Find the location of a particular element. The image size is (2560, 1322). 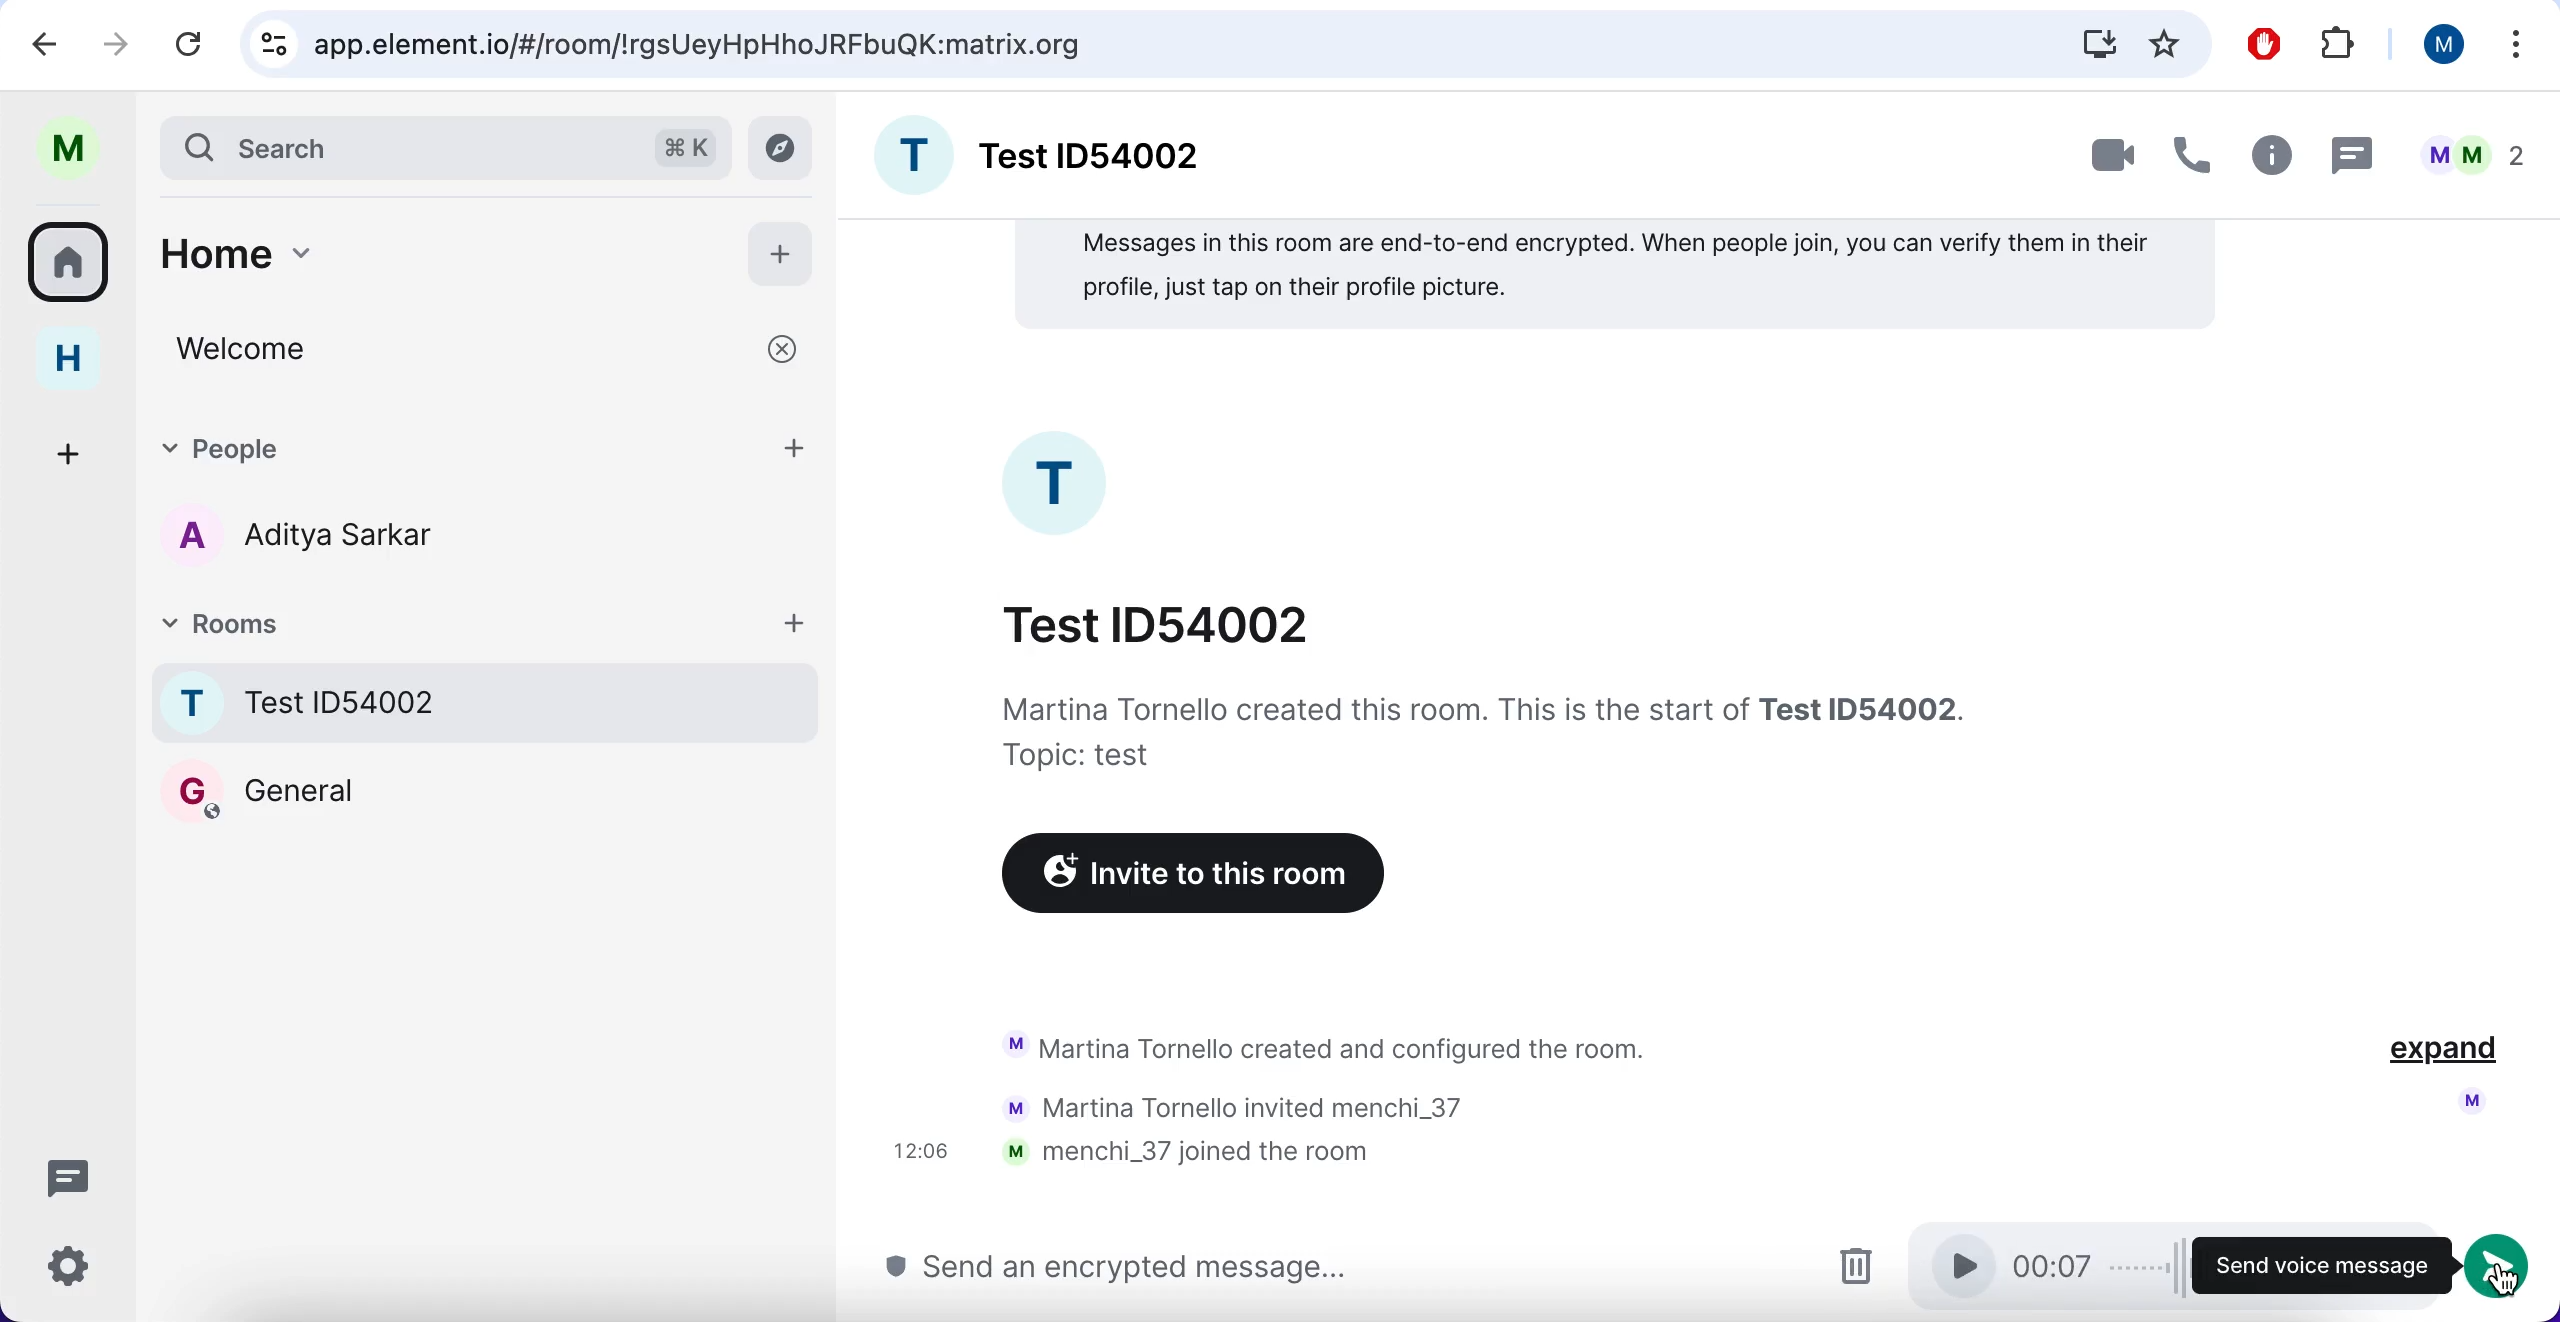

room name is located at coordinates (488, 702).